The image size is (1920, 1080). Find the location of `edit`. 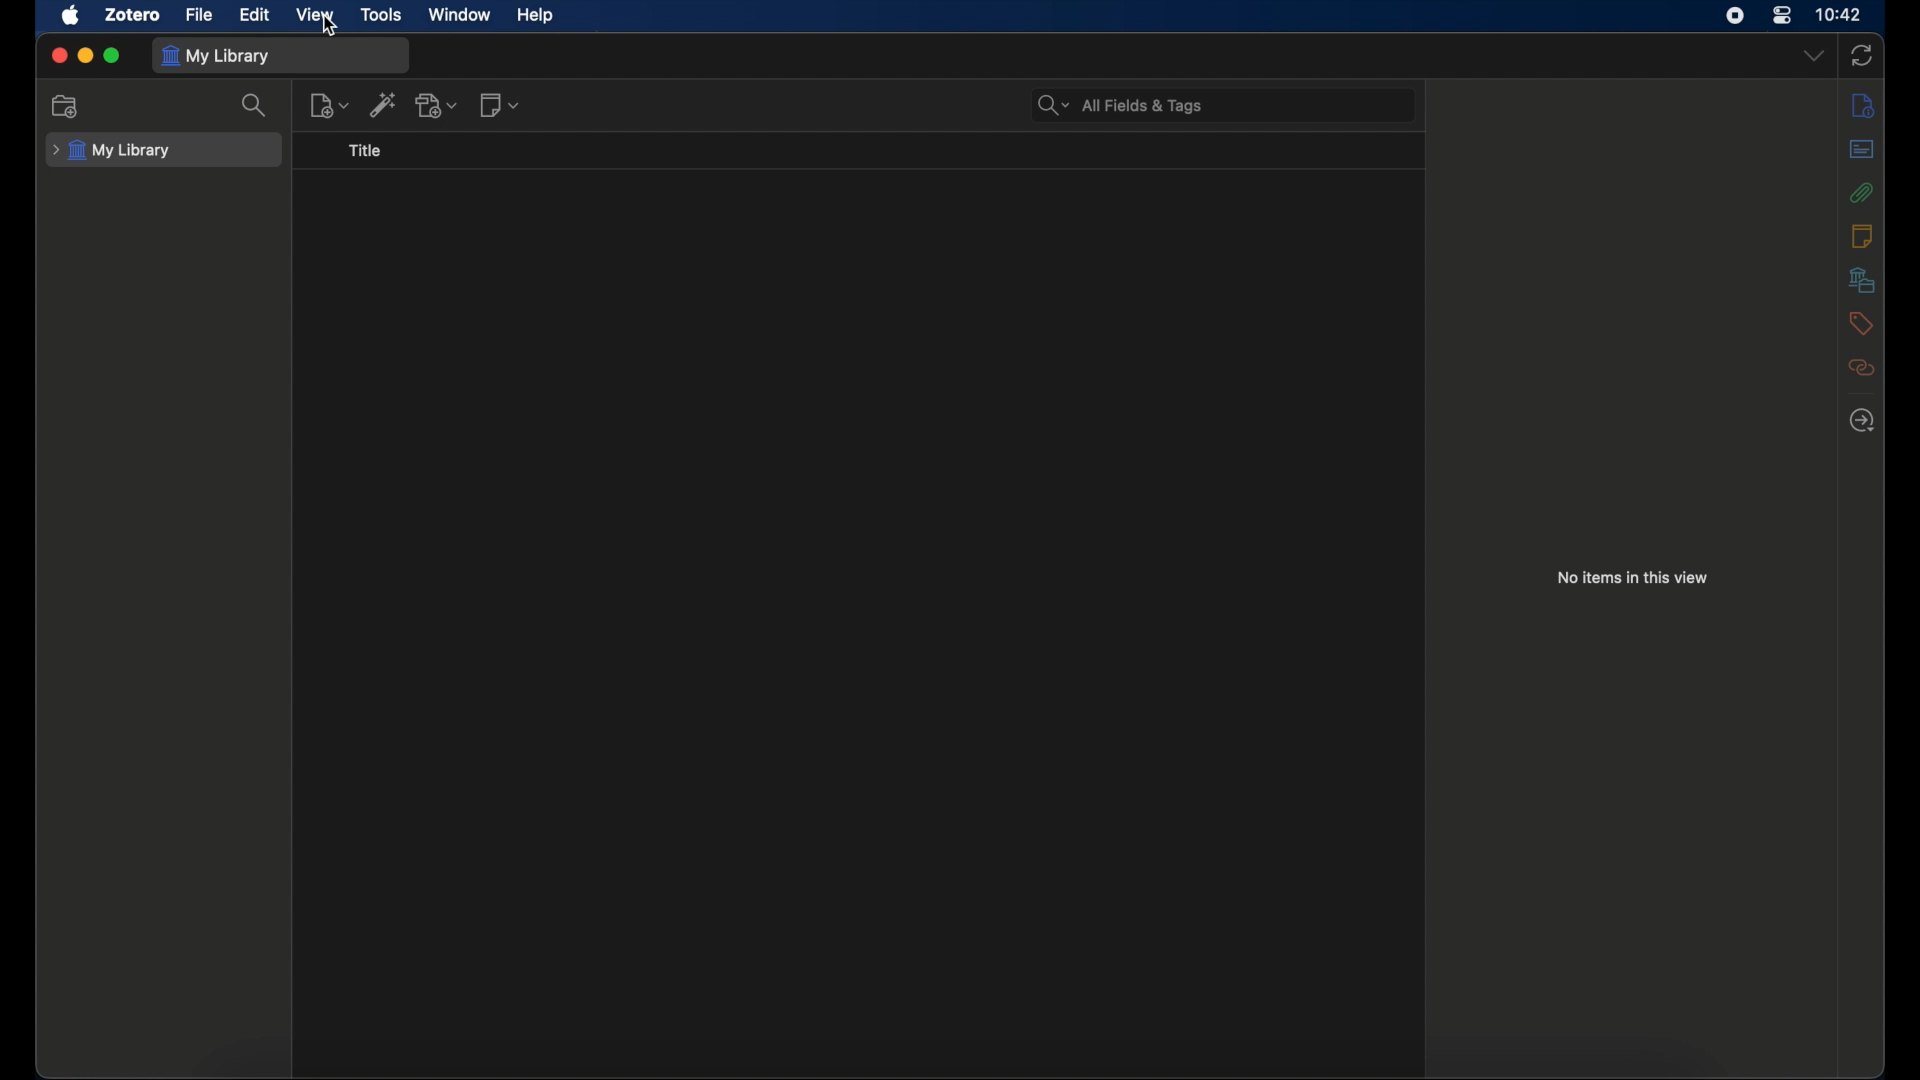

edit is located at coordinates (257, 15).